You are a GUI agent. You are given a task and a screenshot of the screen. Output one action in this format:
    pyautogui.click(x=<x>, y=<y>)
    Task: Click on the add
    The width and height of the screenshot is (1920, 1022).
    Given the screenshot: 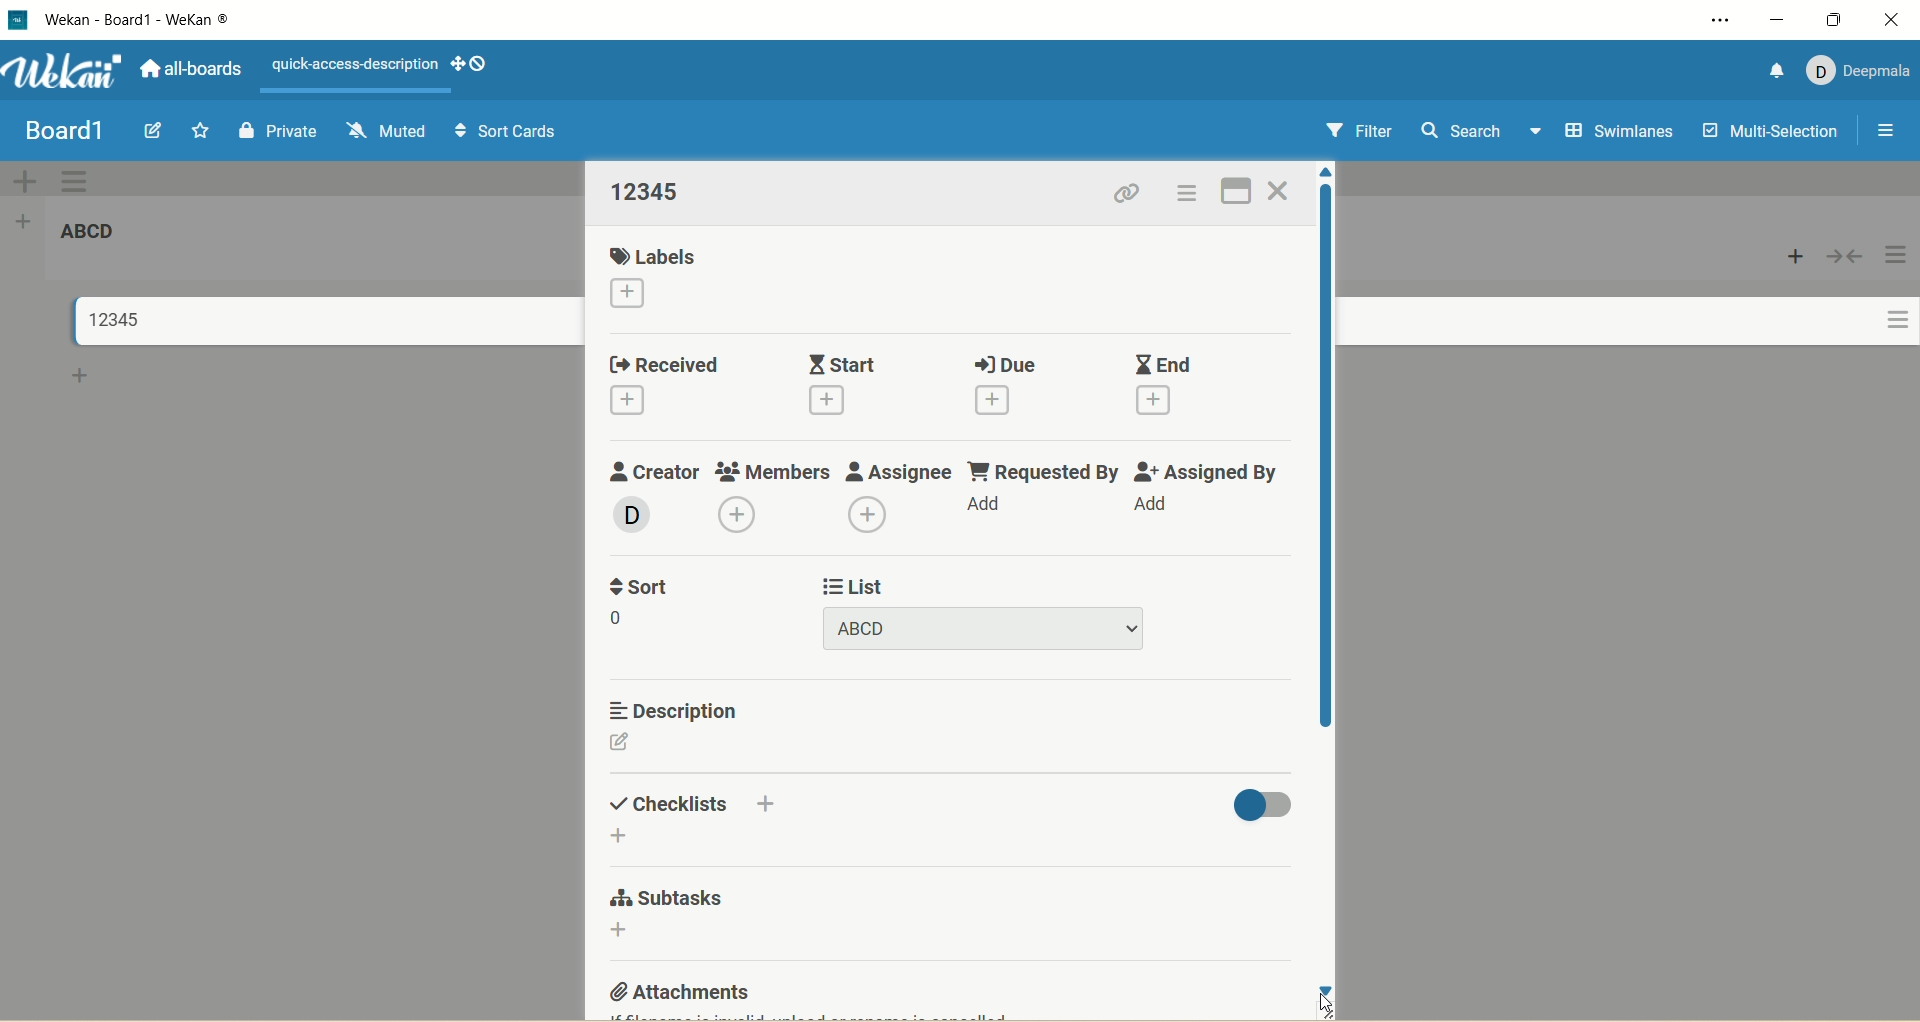 What is the action you would take?
    pyautogui.click(x=997, y=402)
    